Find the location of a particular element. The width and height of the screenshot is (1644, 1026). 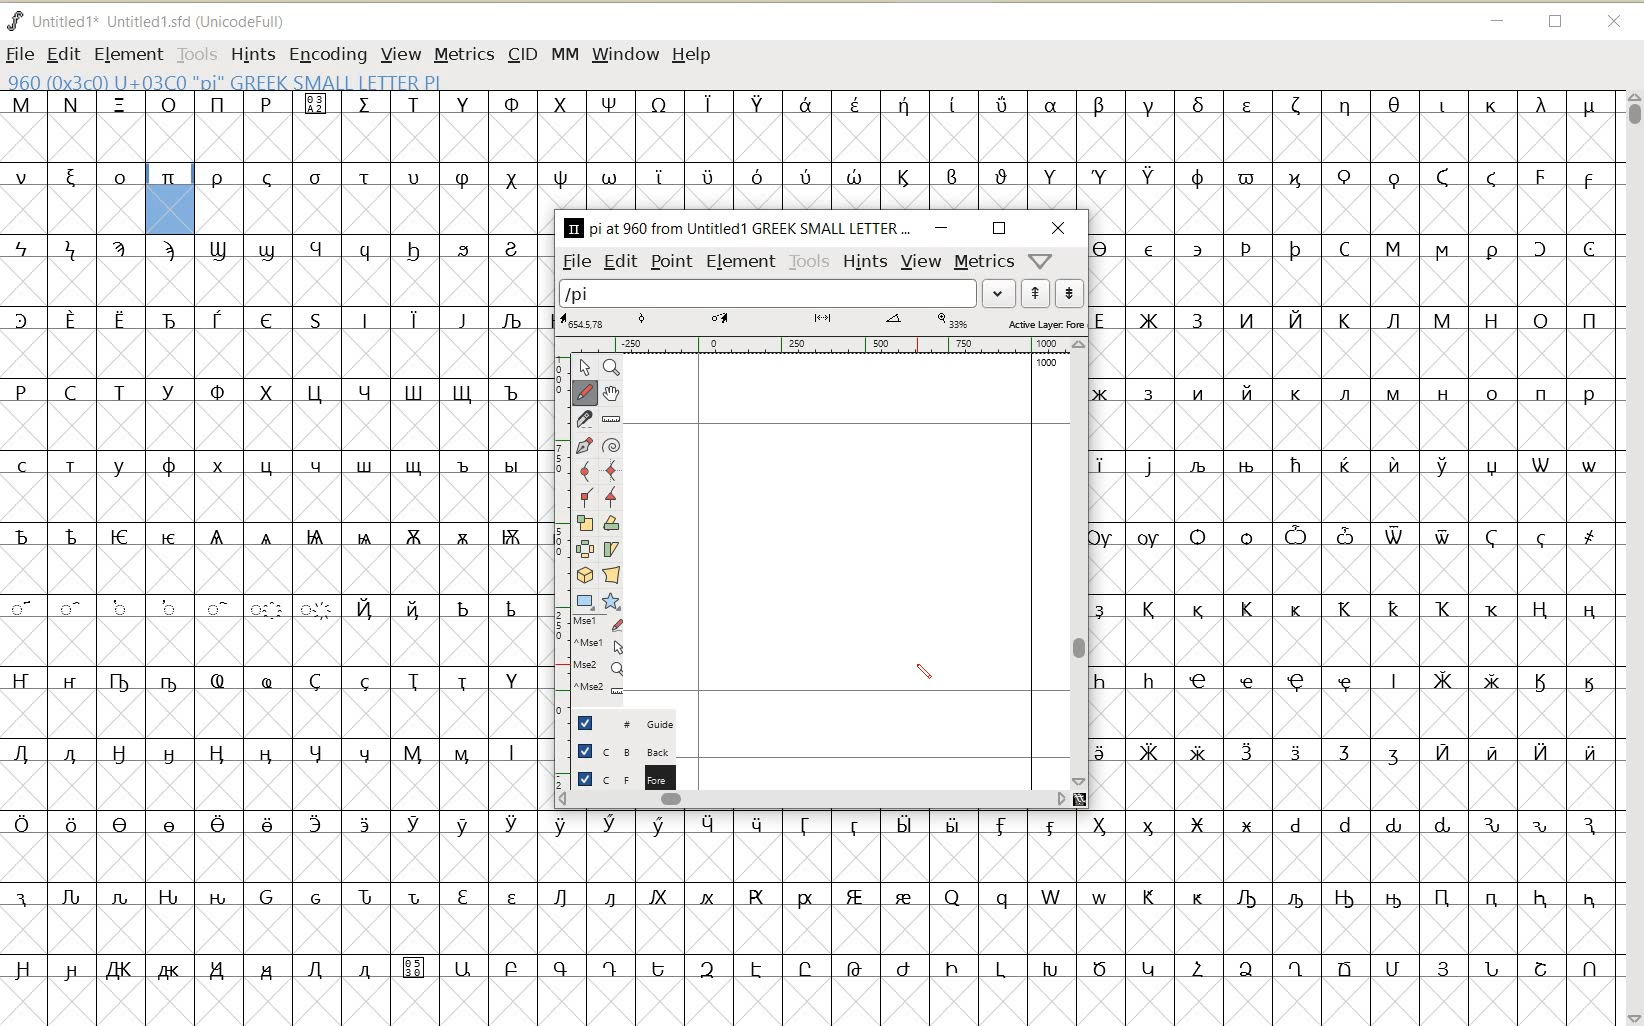

GUIDE is located at coordinates (616, 723).